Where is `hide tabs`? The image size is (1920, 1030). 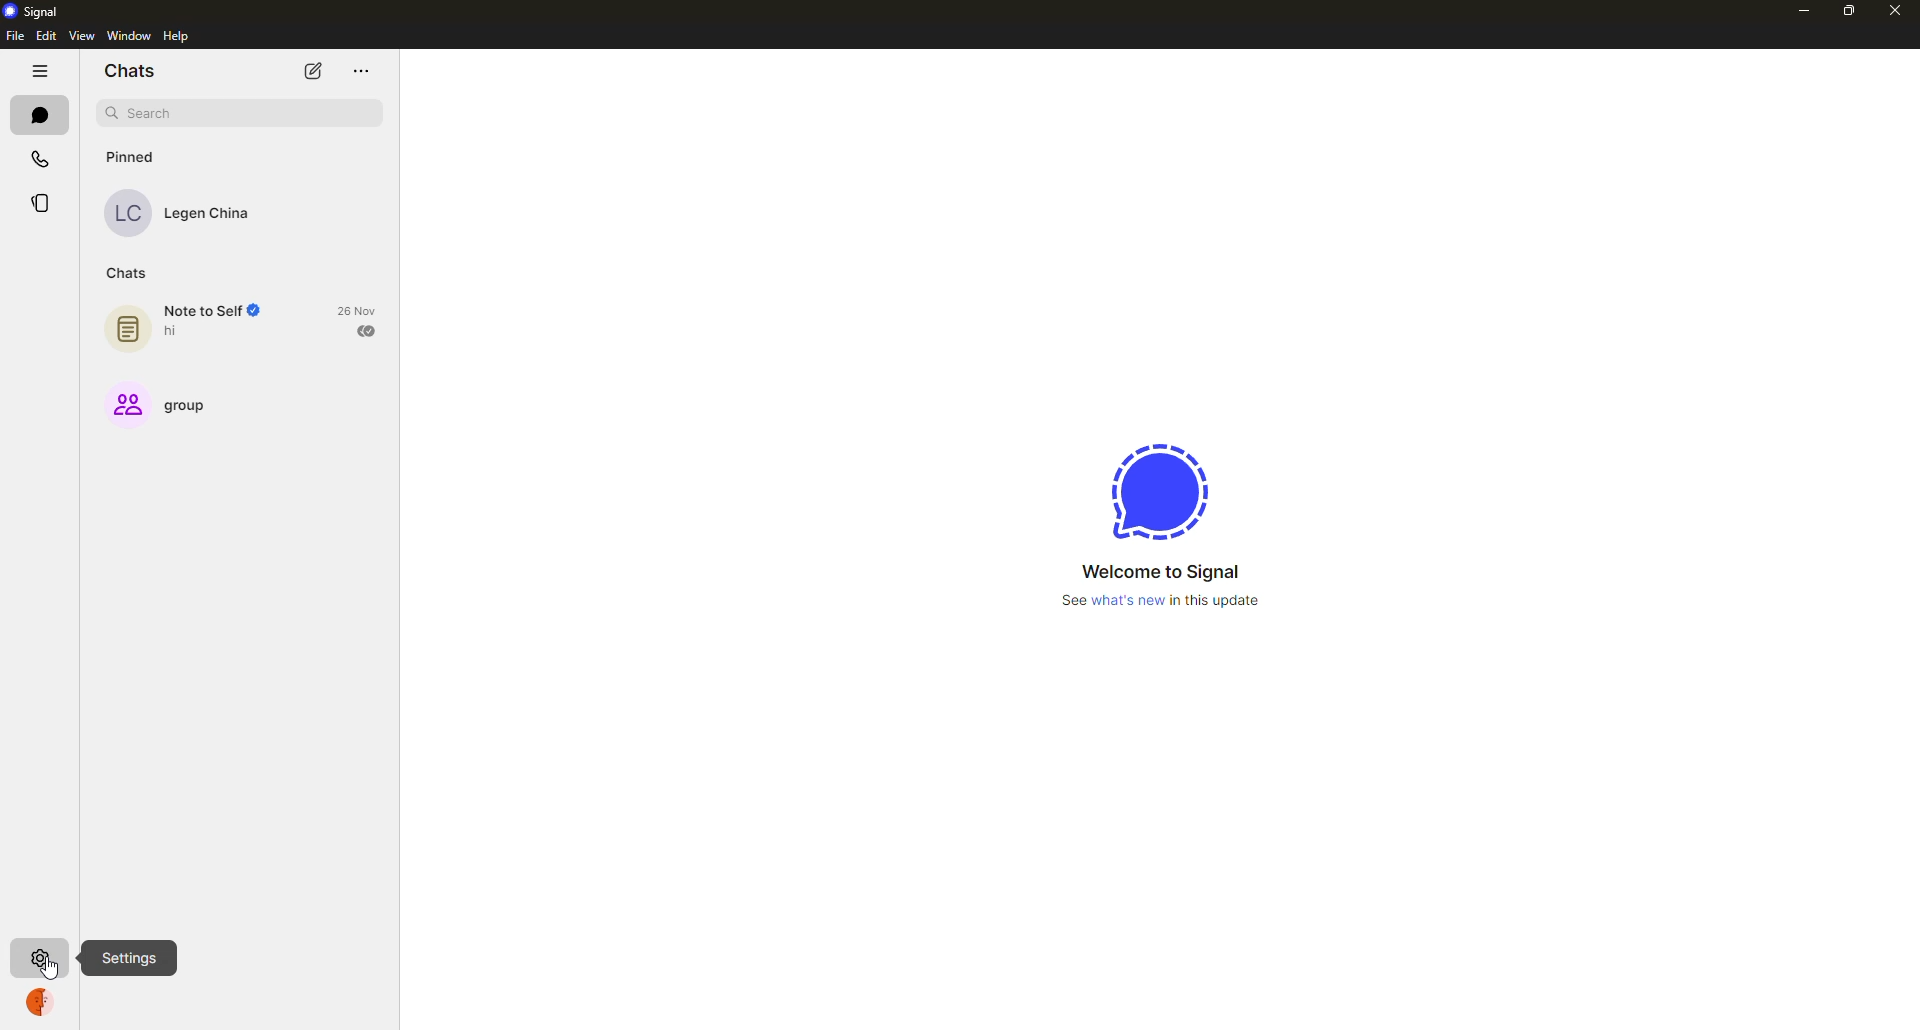
hide tabs is located at coordinates (38, 68).